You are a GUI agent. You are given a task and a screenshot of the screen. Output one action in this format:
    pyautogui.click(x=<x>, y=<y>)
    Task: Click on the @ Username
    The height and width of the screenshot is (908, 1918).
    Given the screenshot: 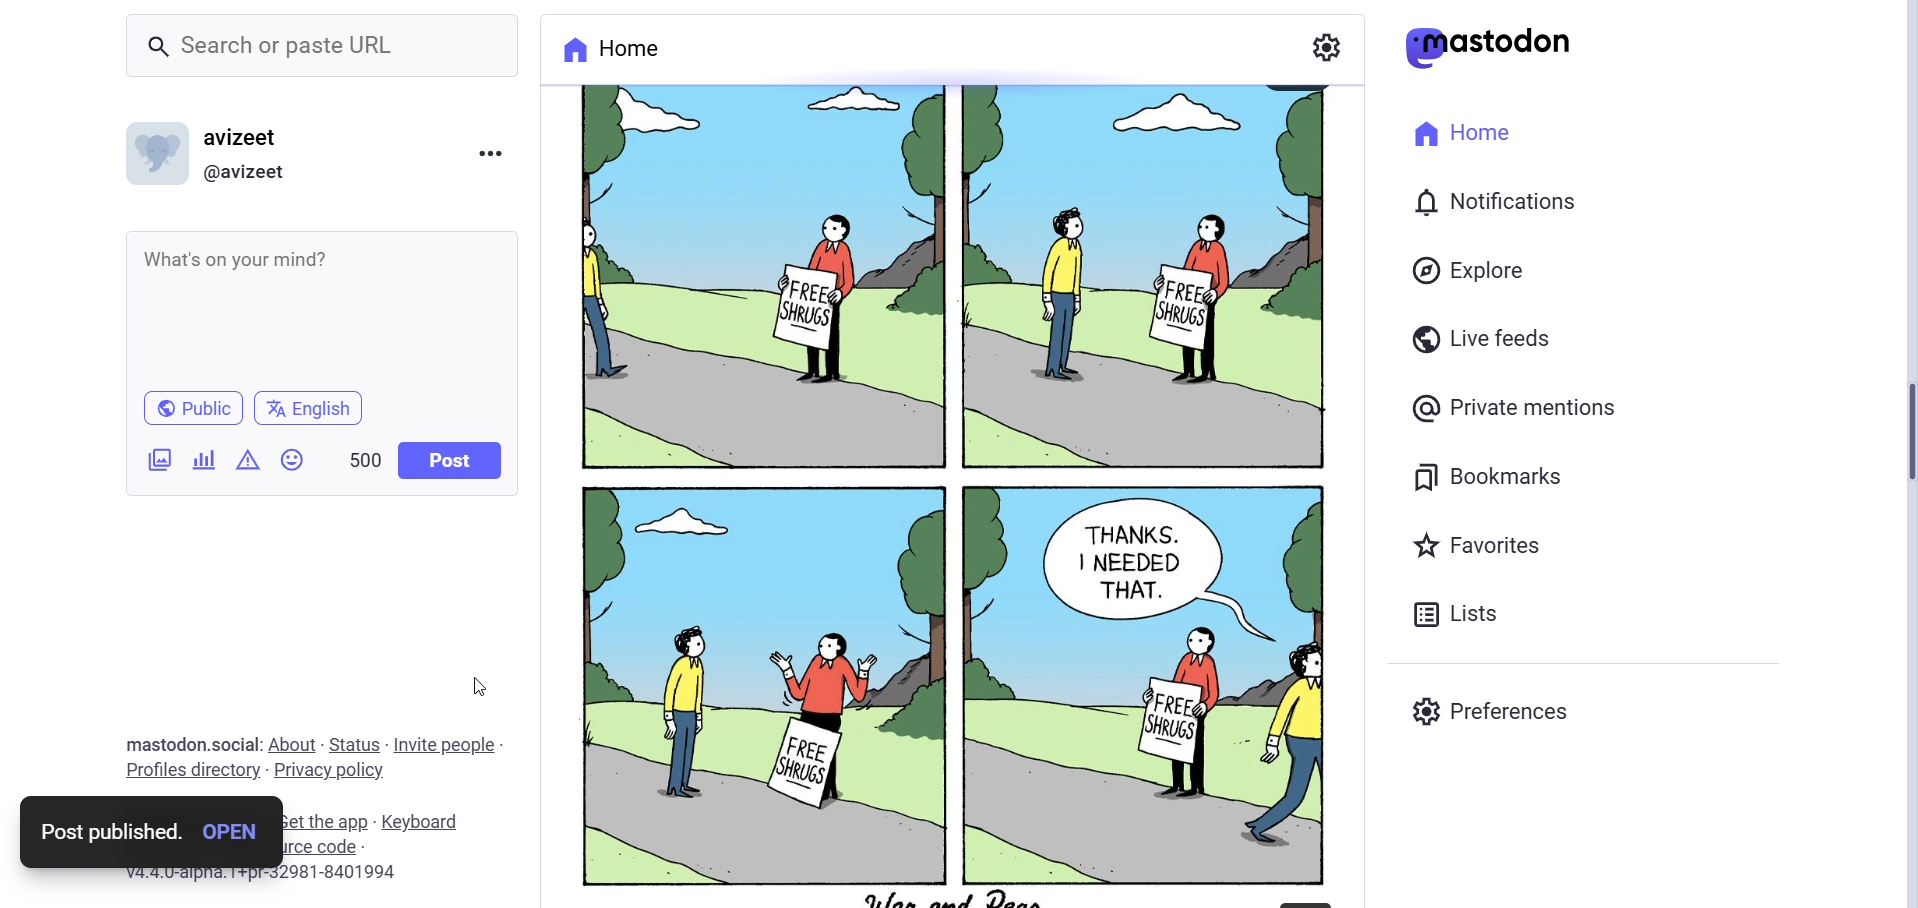 What is the action you would take?
    pyautogui.click(x=254, y=173)
    